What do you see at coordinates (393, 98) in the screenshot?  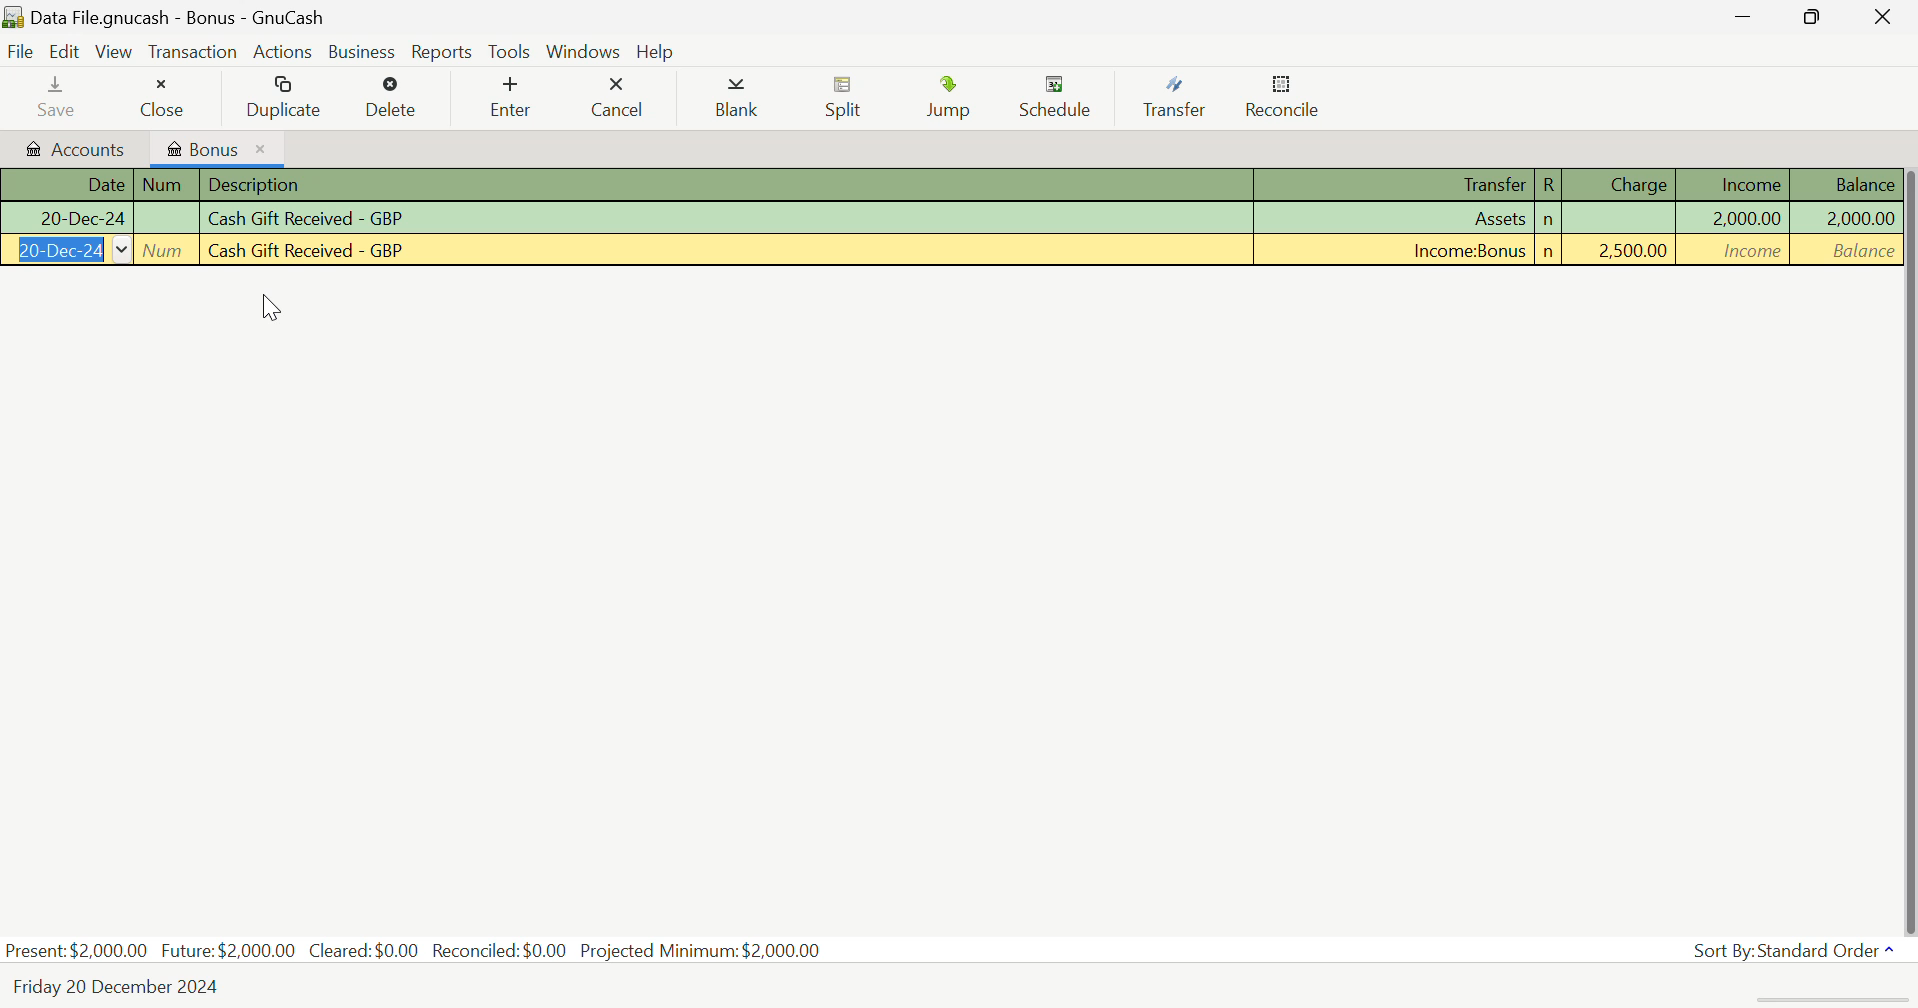 I see `Delete ` at bounding box center [393, 98].